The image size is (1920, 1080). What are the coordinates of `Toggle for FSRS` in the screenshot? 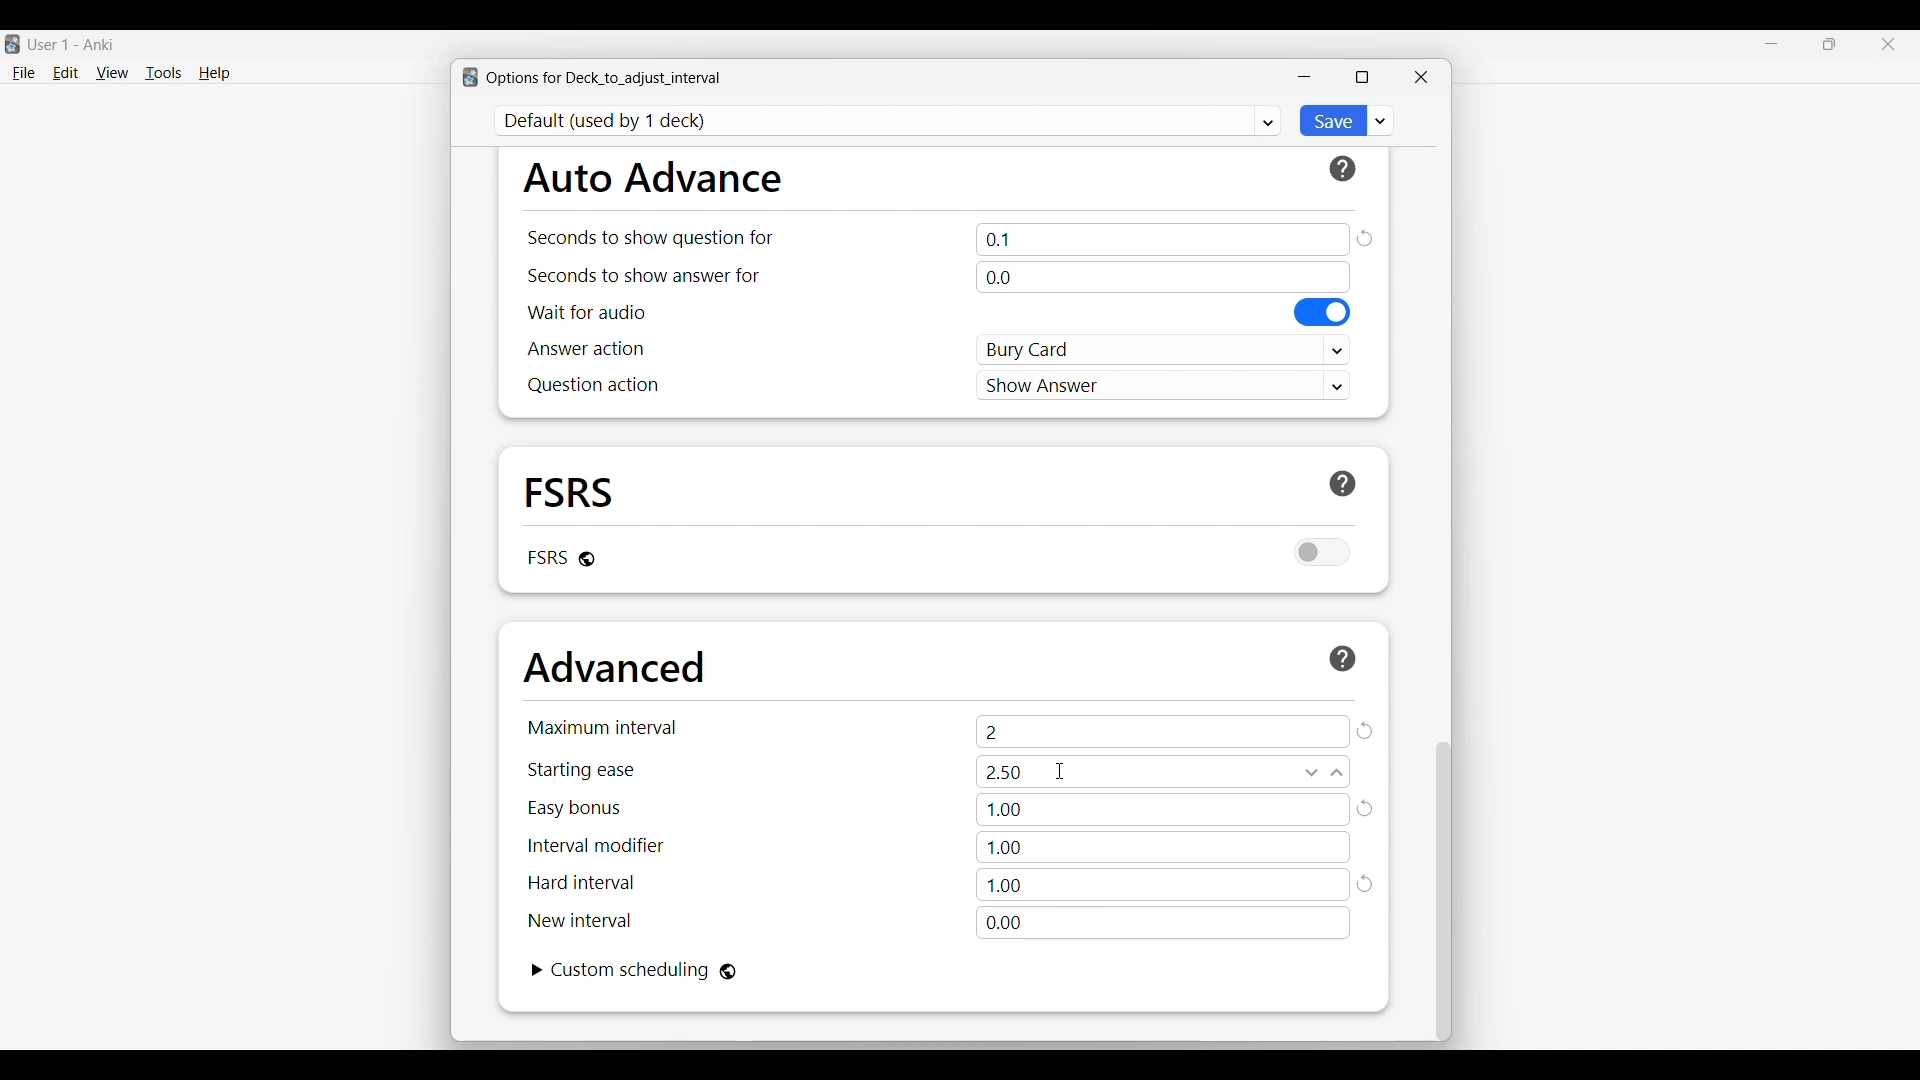 It's located at (1323, 552).